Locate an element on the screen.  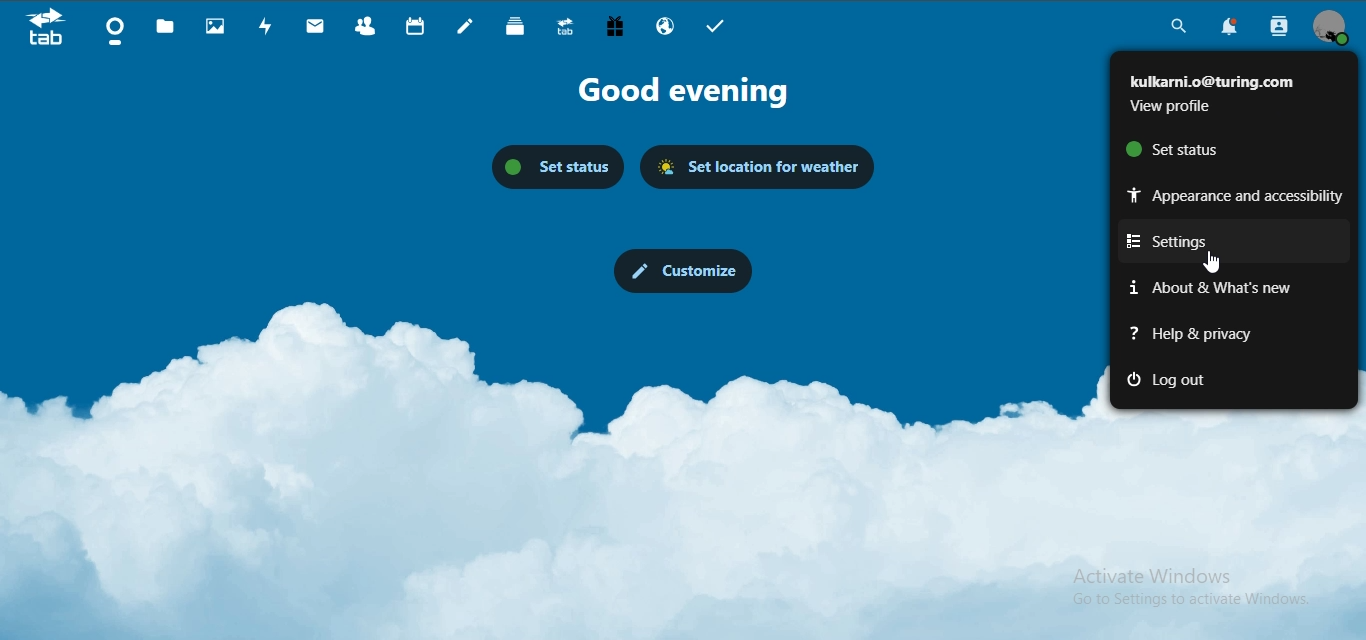
icon is located at coordinates (45, 27).